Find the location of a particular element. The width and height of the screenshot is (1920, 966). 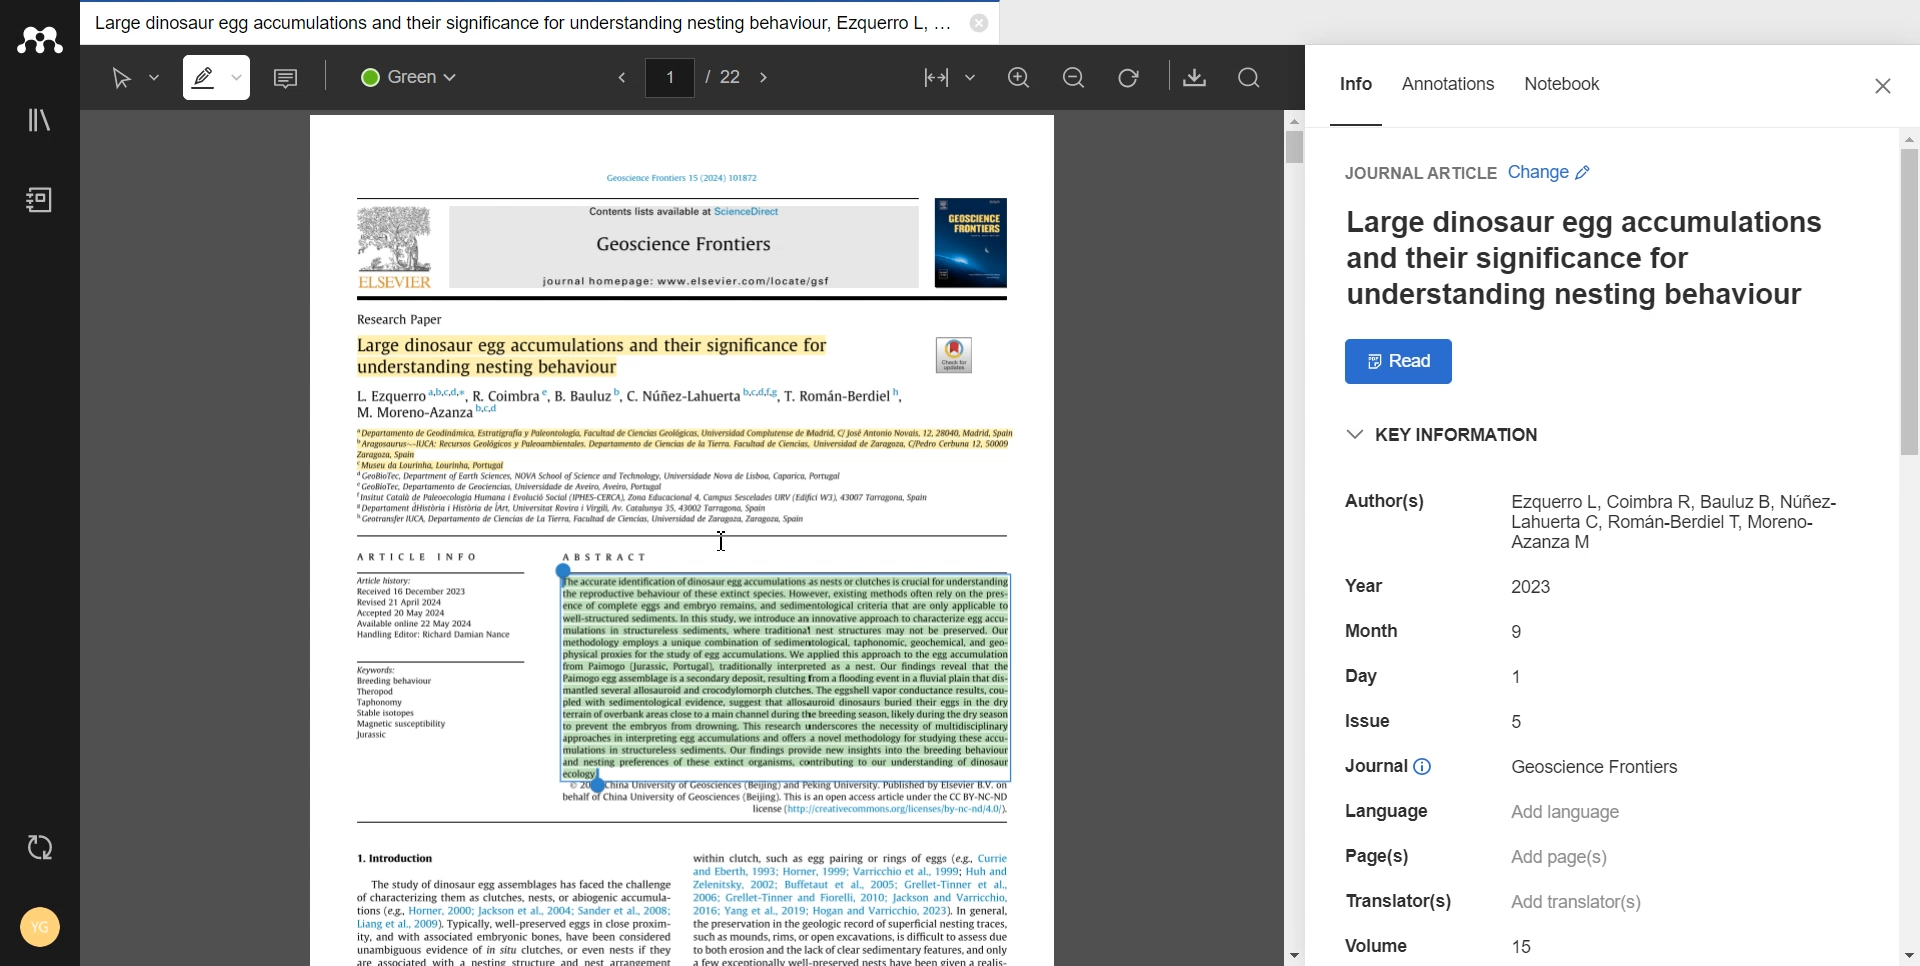

Info is located at coordinates (1355, 94).